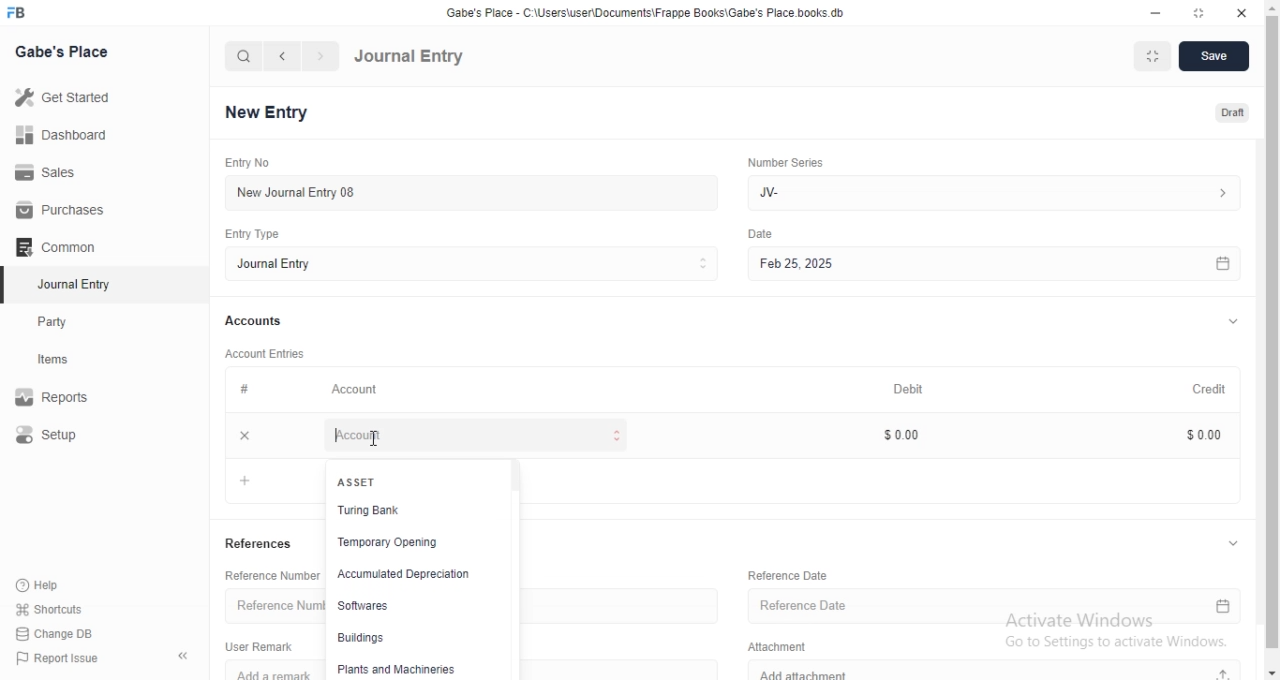 Image resolution: width=1280 pixels, height=680 pixels. What do you see at coordinates (407, 544) in the screenshot?
I see `Temporary Opening` at bounding box center [407, 544].